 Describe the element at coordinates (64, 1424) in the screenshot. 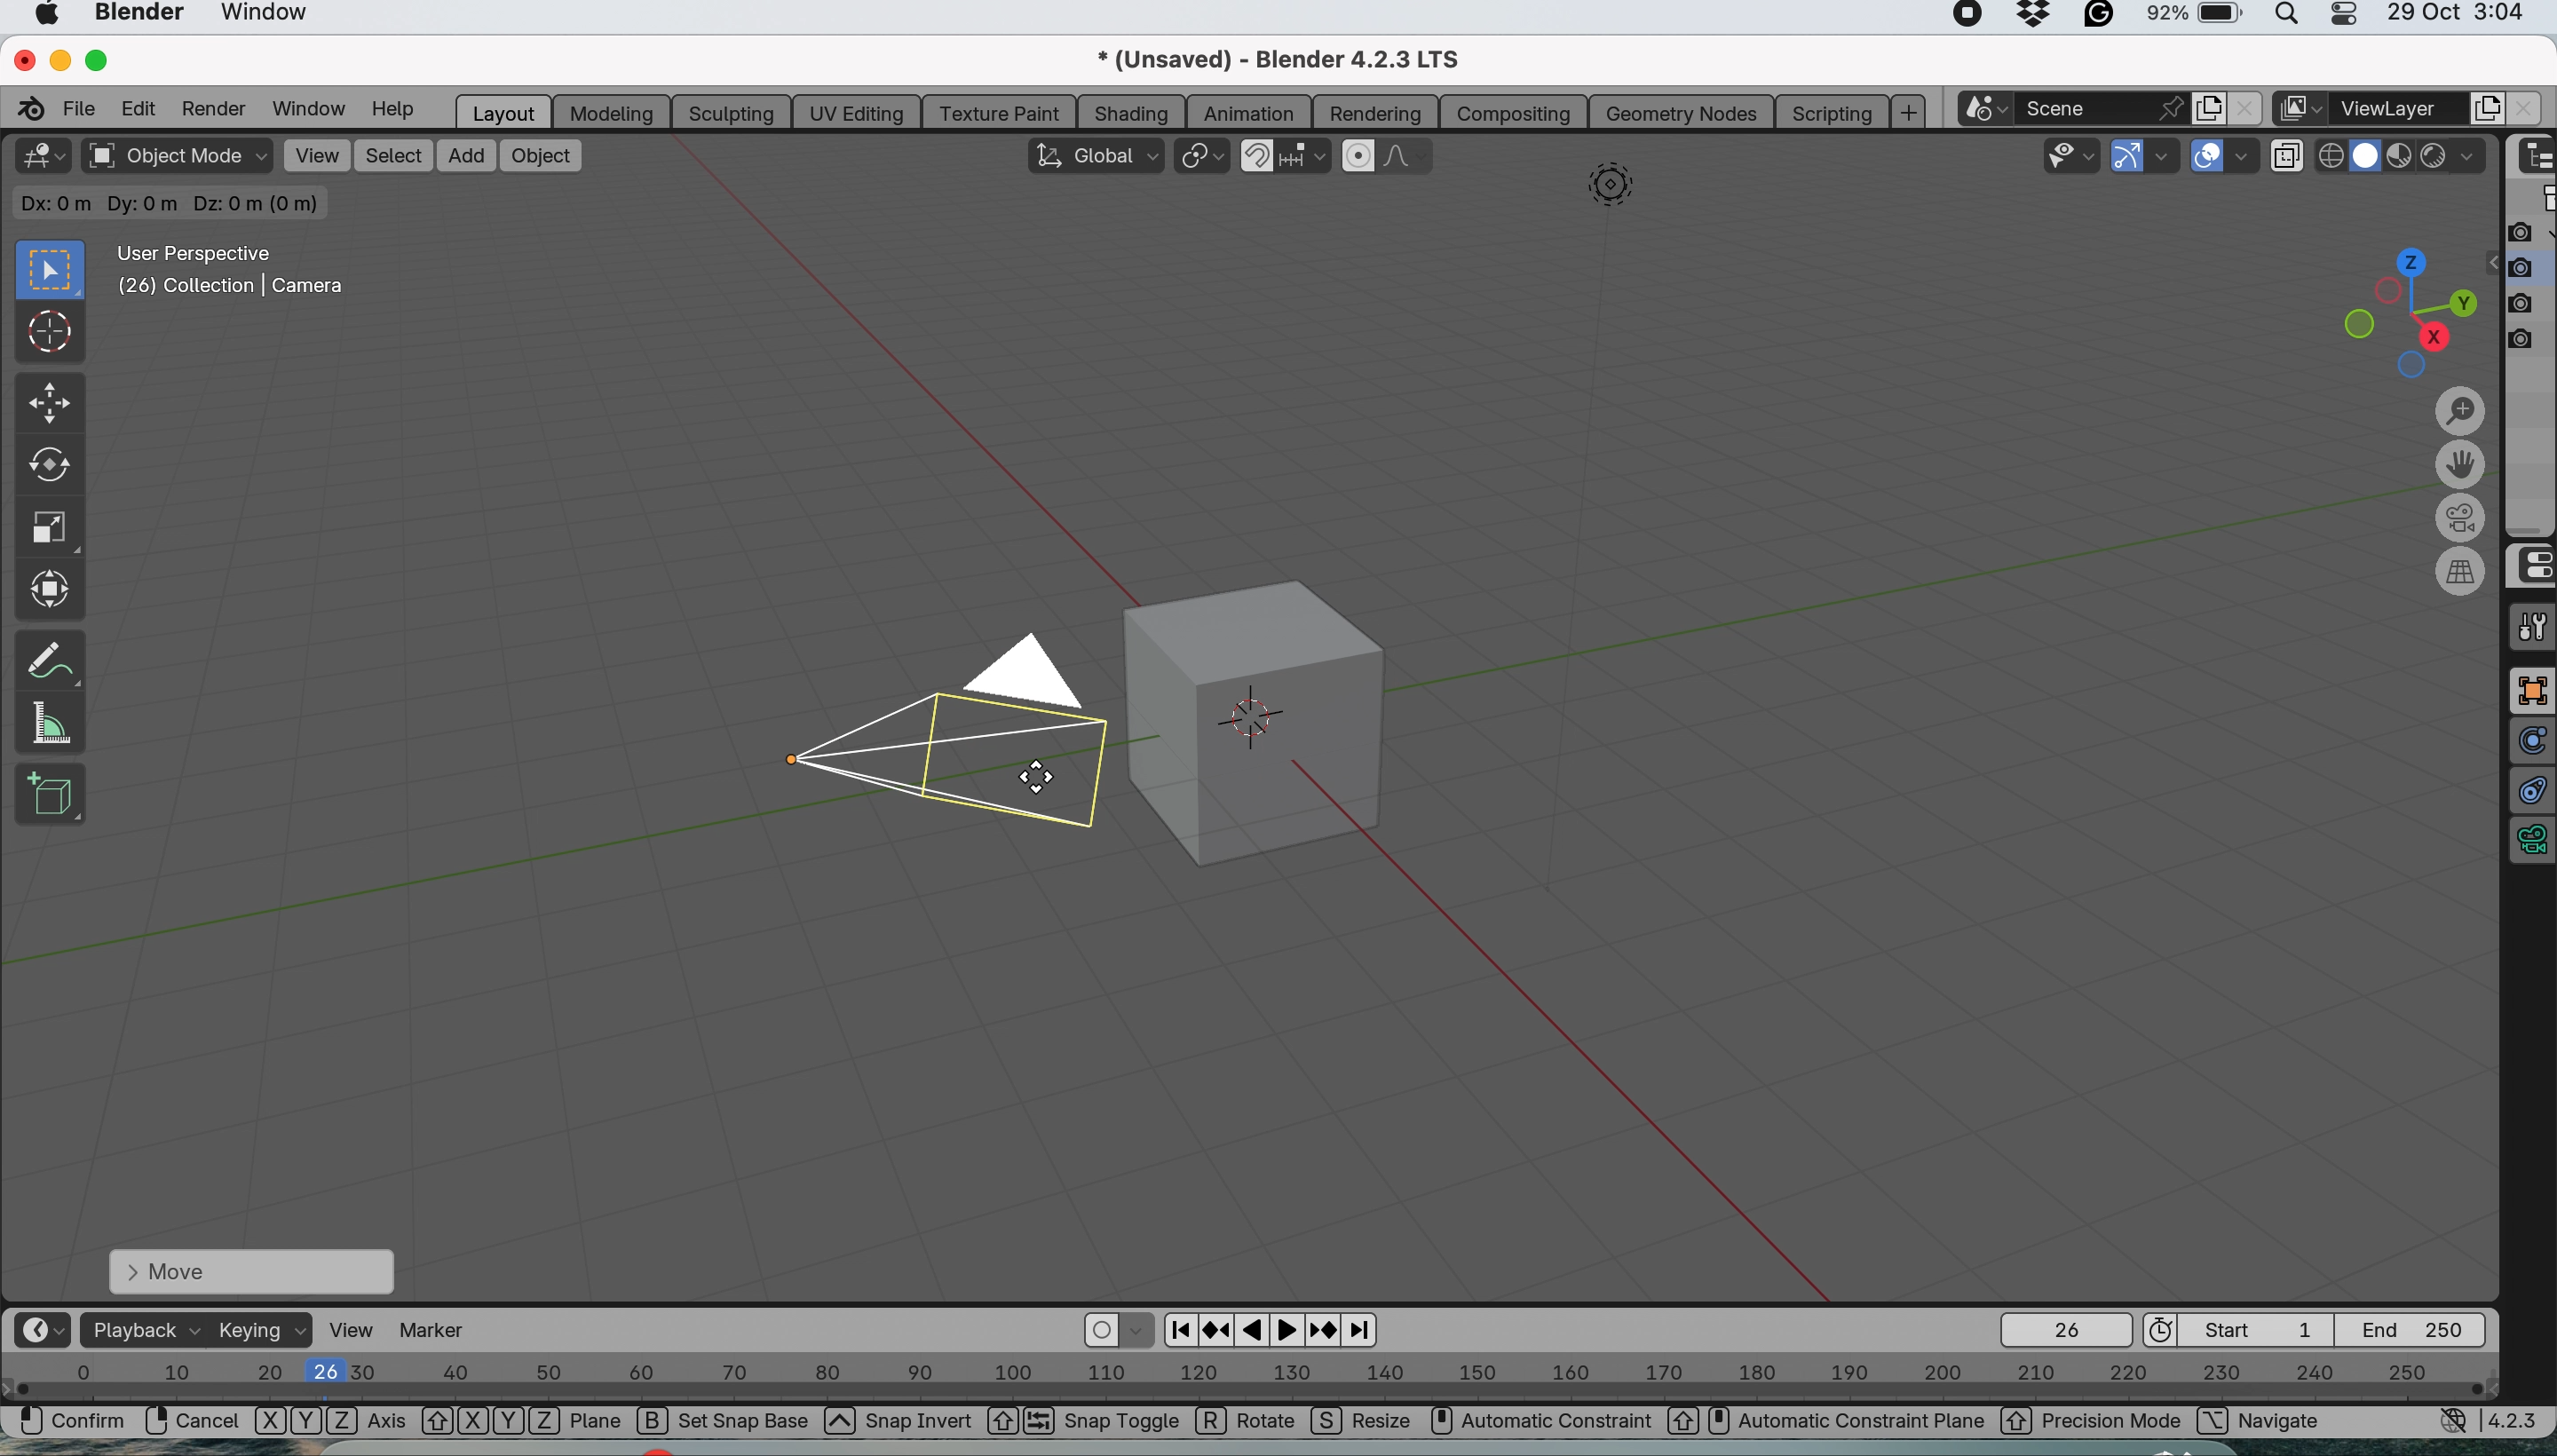

I see `confirm` at that location.